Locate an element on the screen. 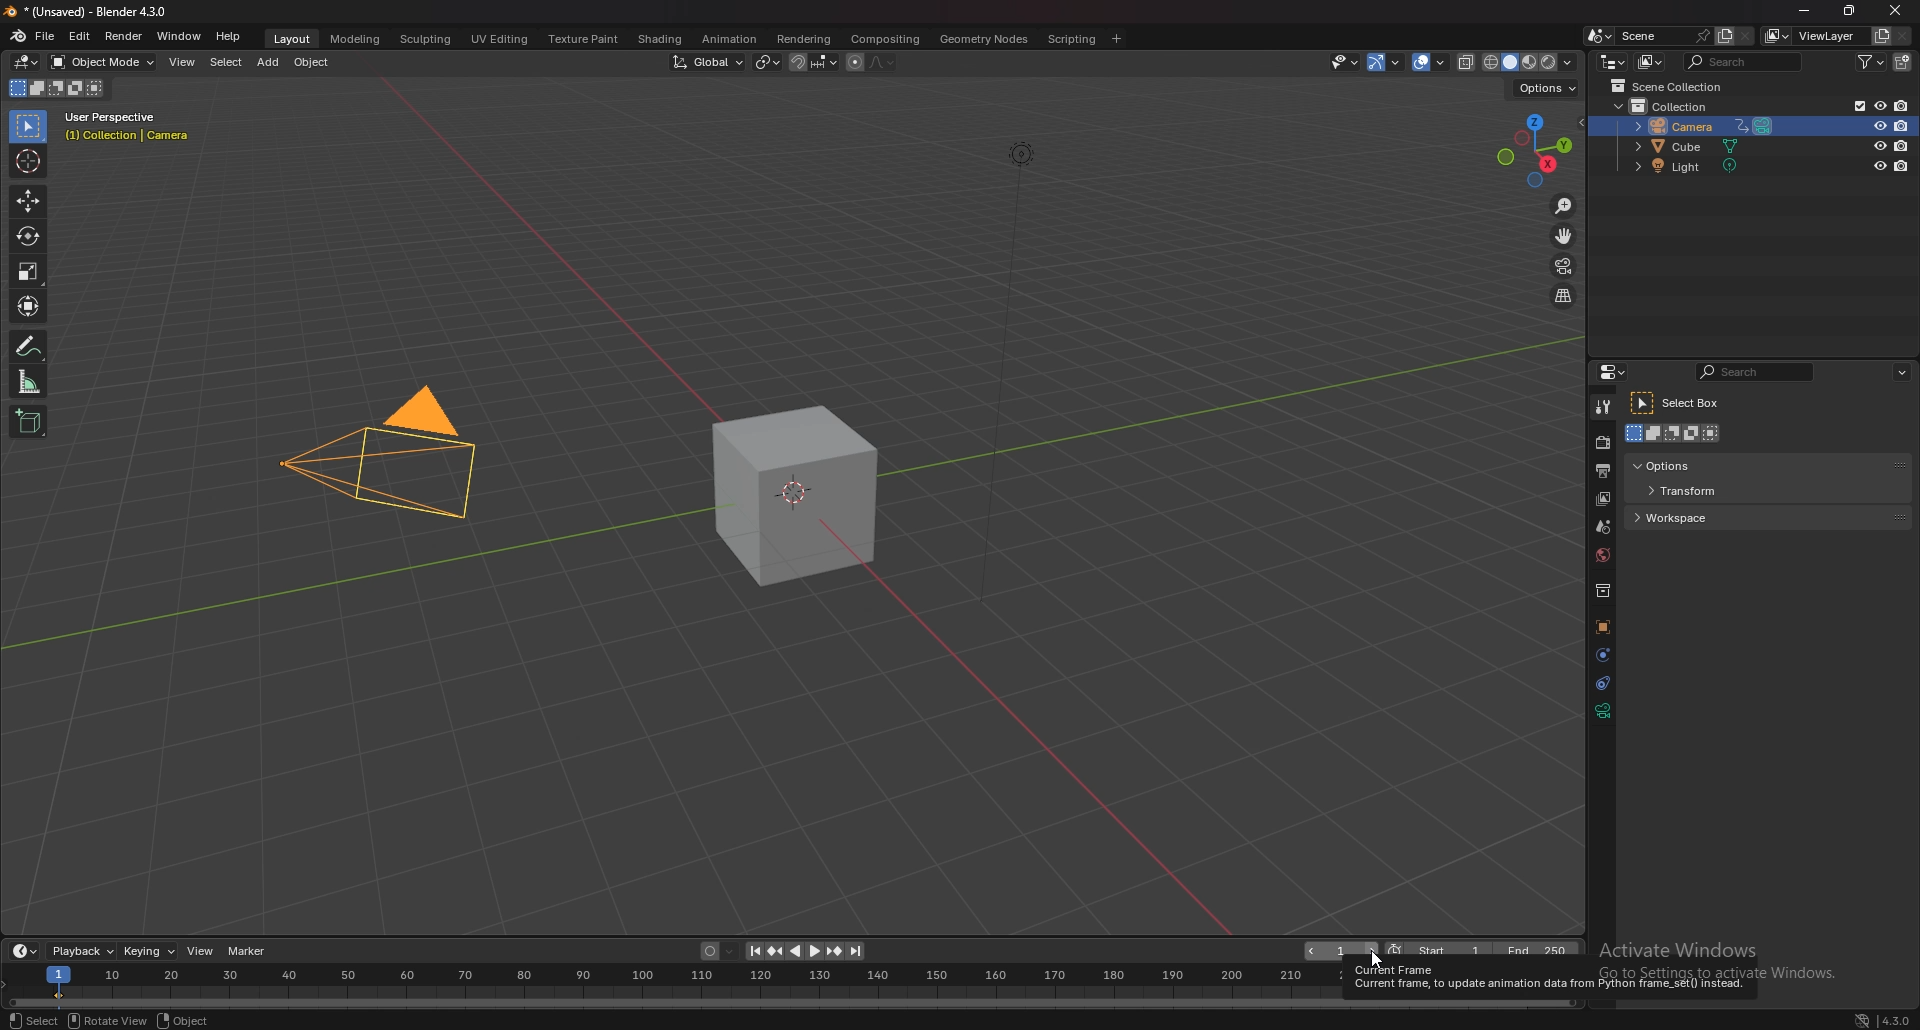 The height and width of the screenshot is (1030, 1920). viewport shading is located at coordinates (1530, 63).